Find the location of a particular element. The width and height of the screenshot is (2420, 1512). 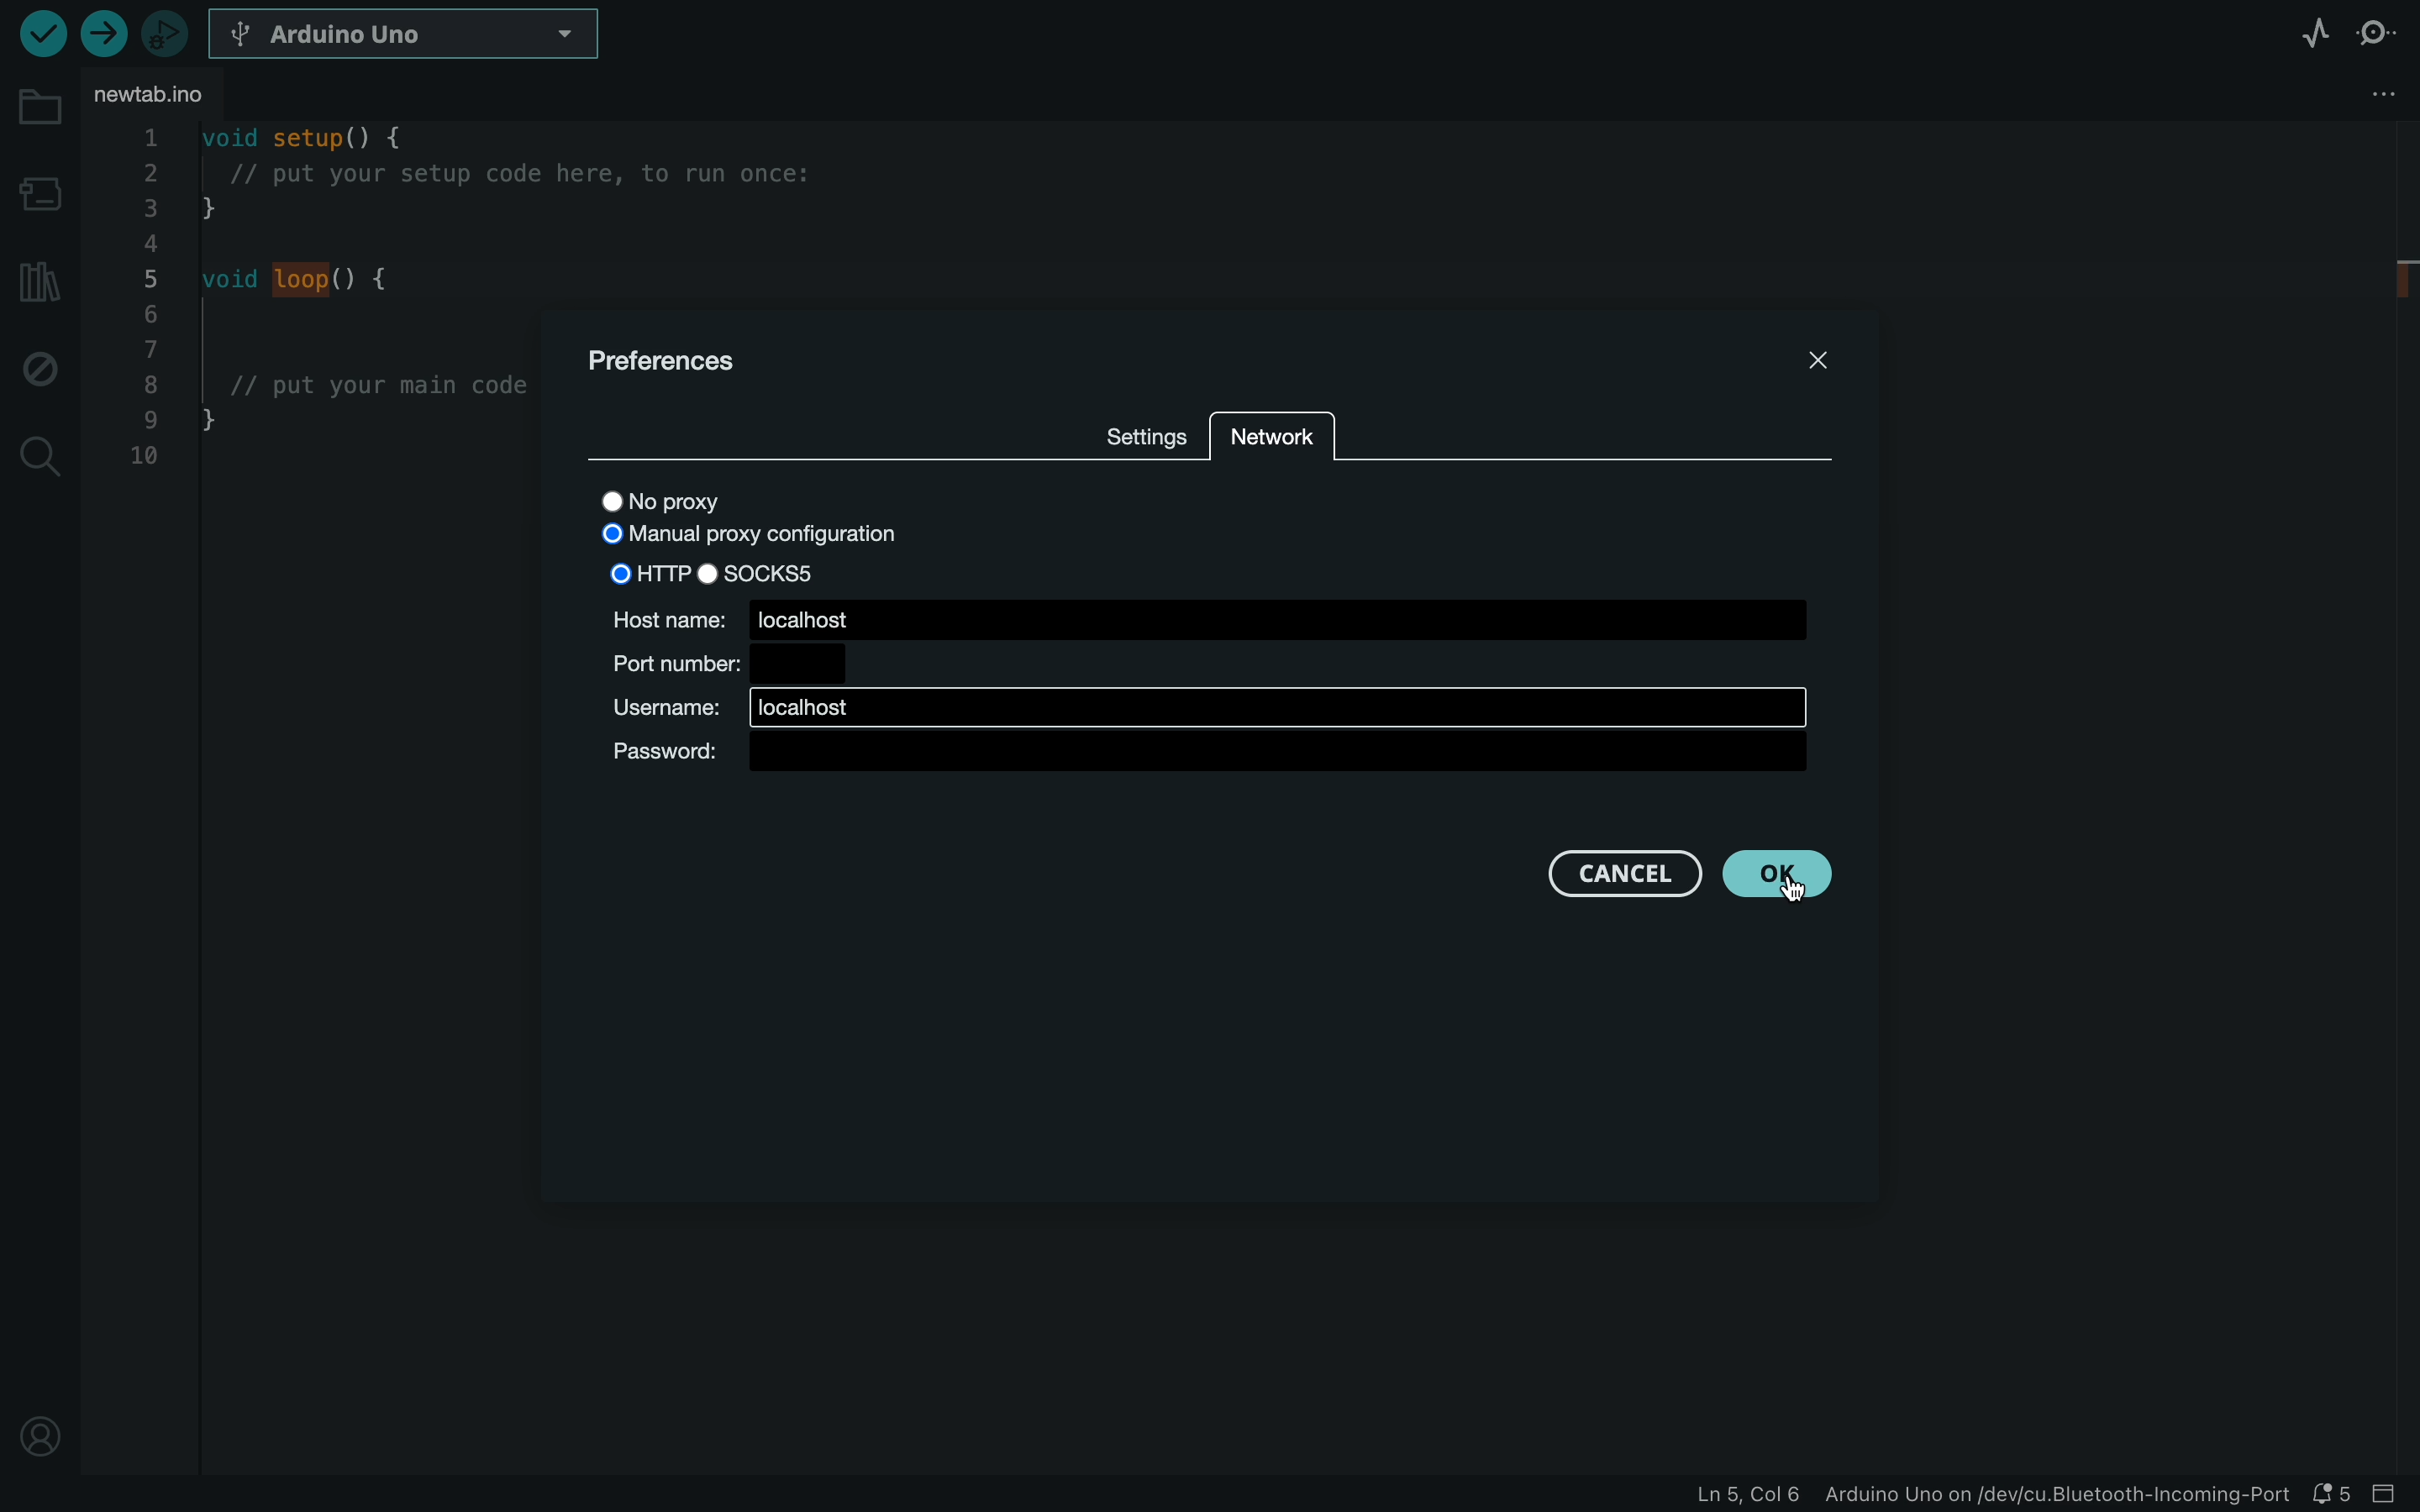

SOCKS5 is located at coordinates (776, 572).